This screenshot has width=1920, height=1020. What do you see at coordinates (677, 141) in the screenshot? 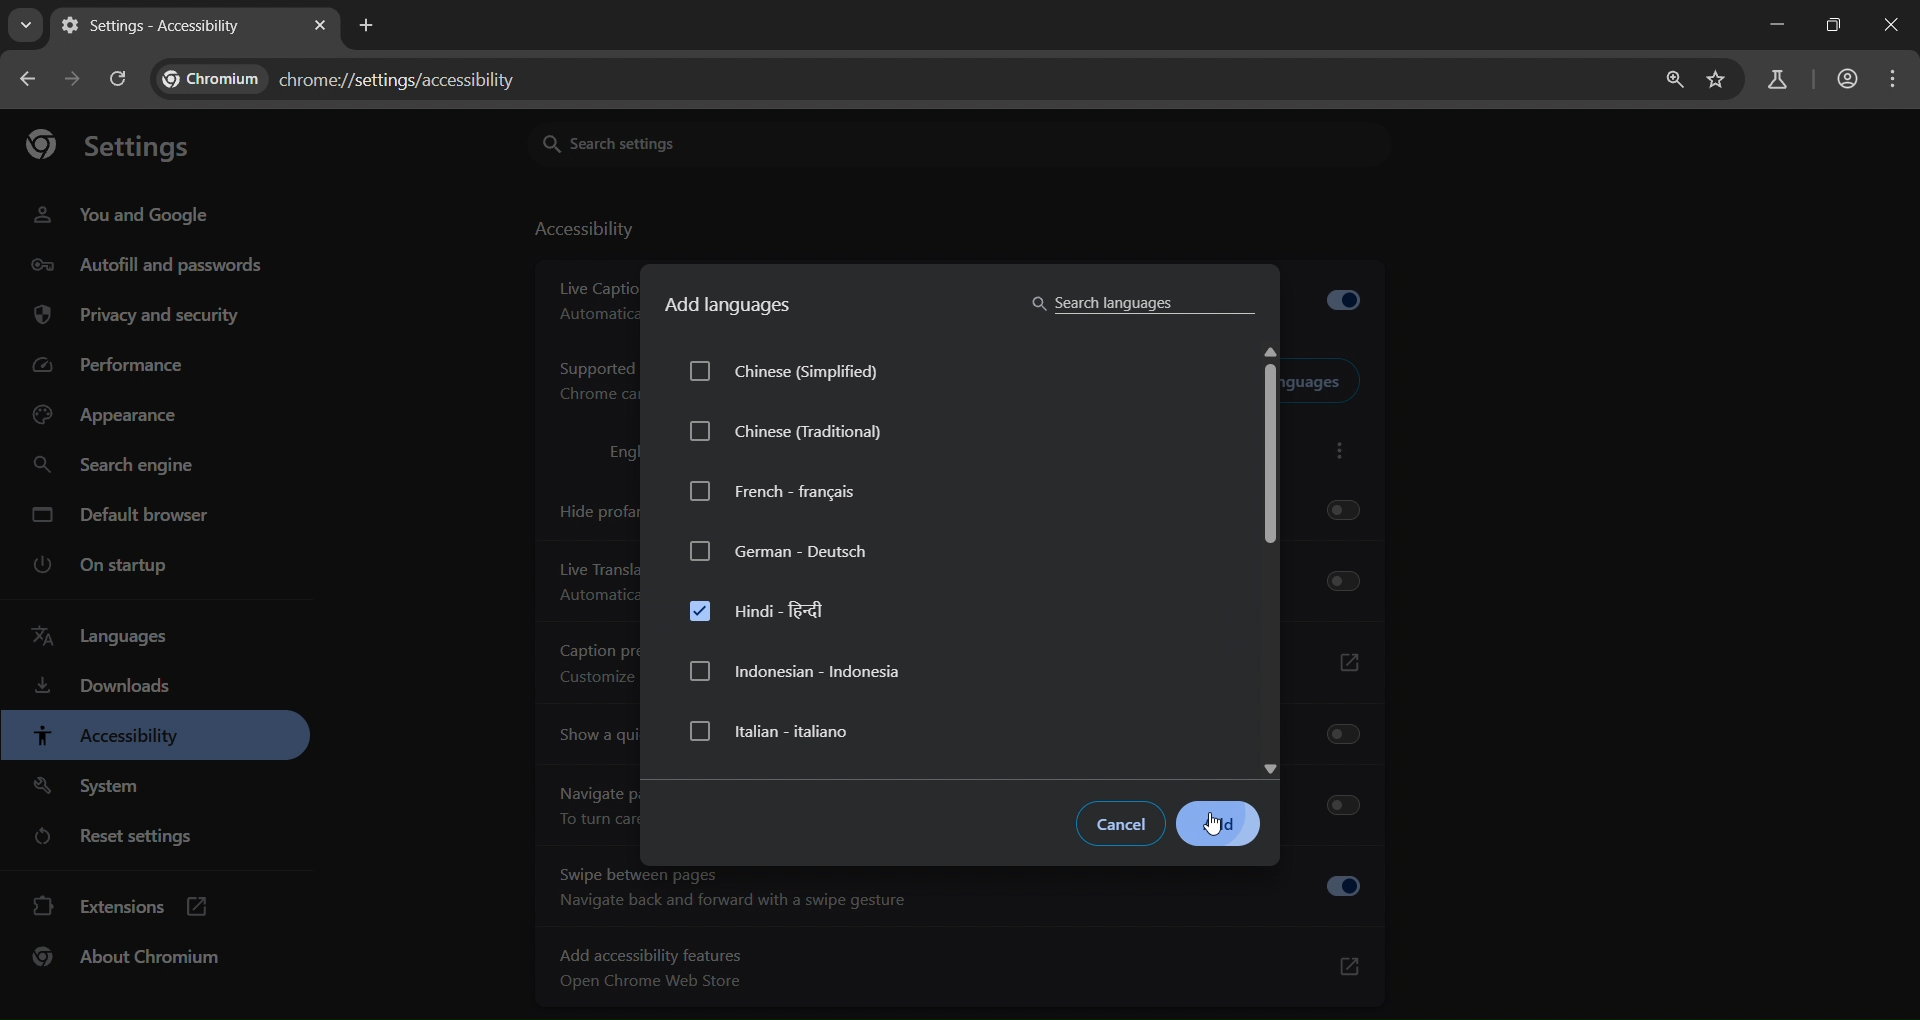
I see `search settings` at bounding box center [677, 141].